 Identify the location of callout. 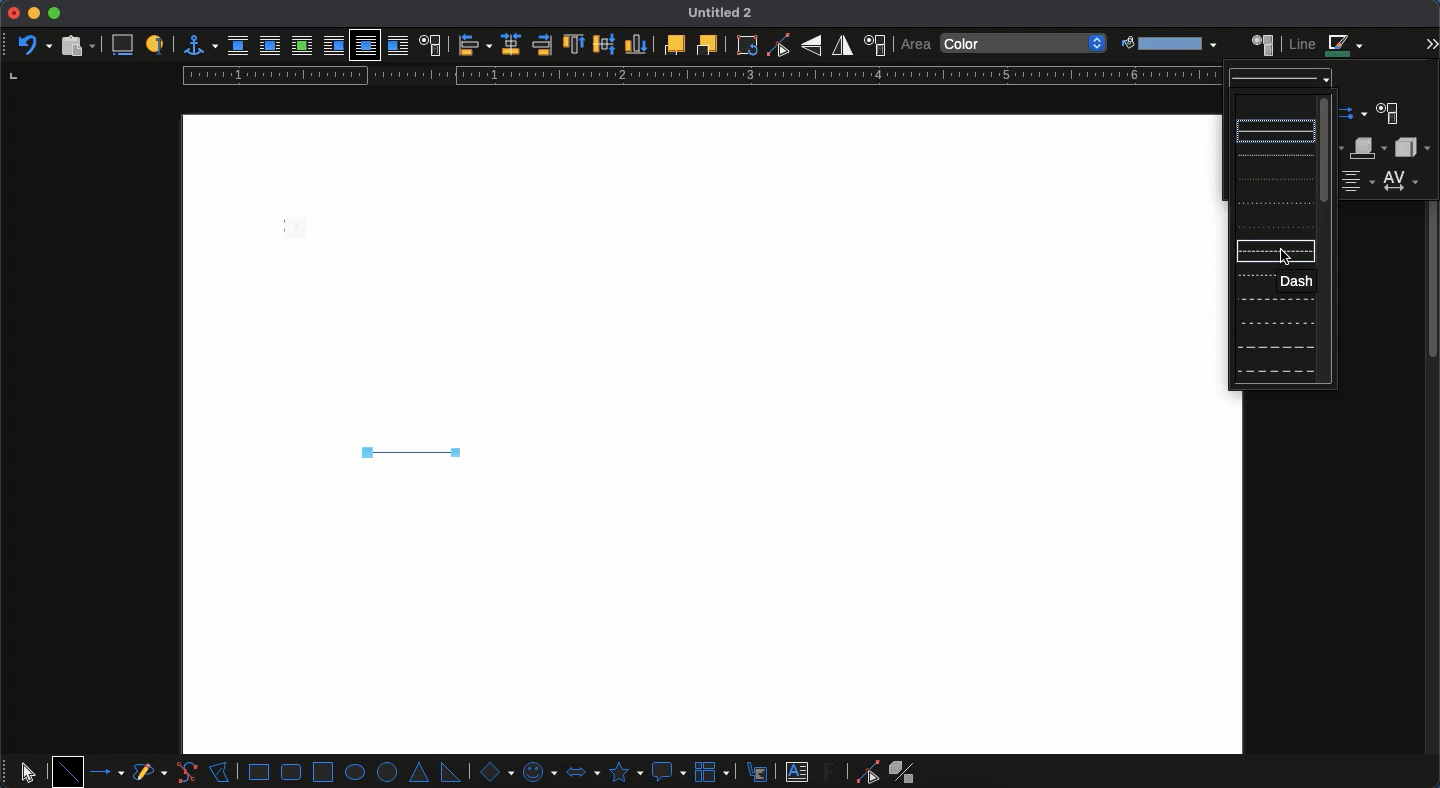
(668, 772).